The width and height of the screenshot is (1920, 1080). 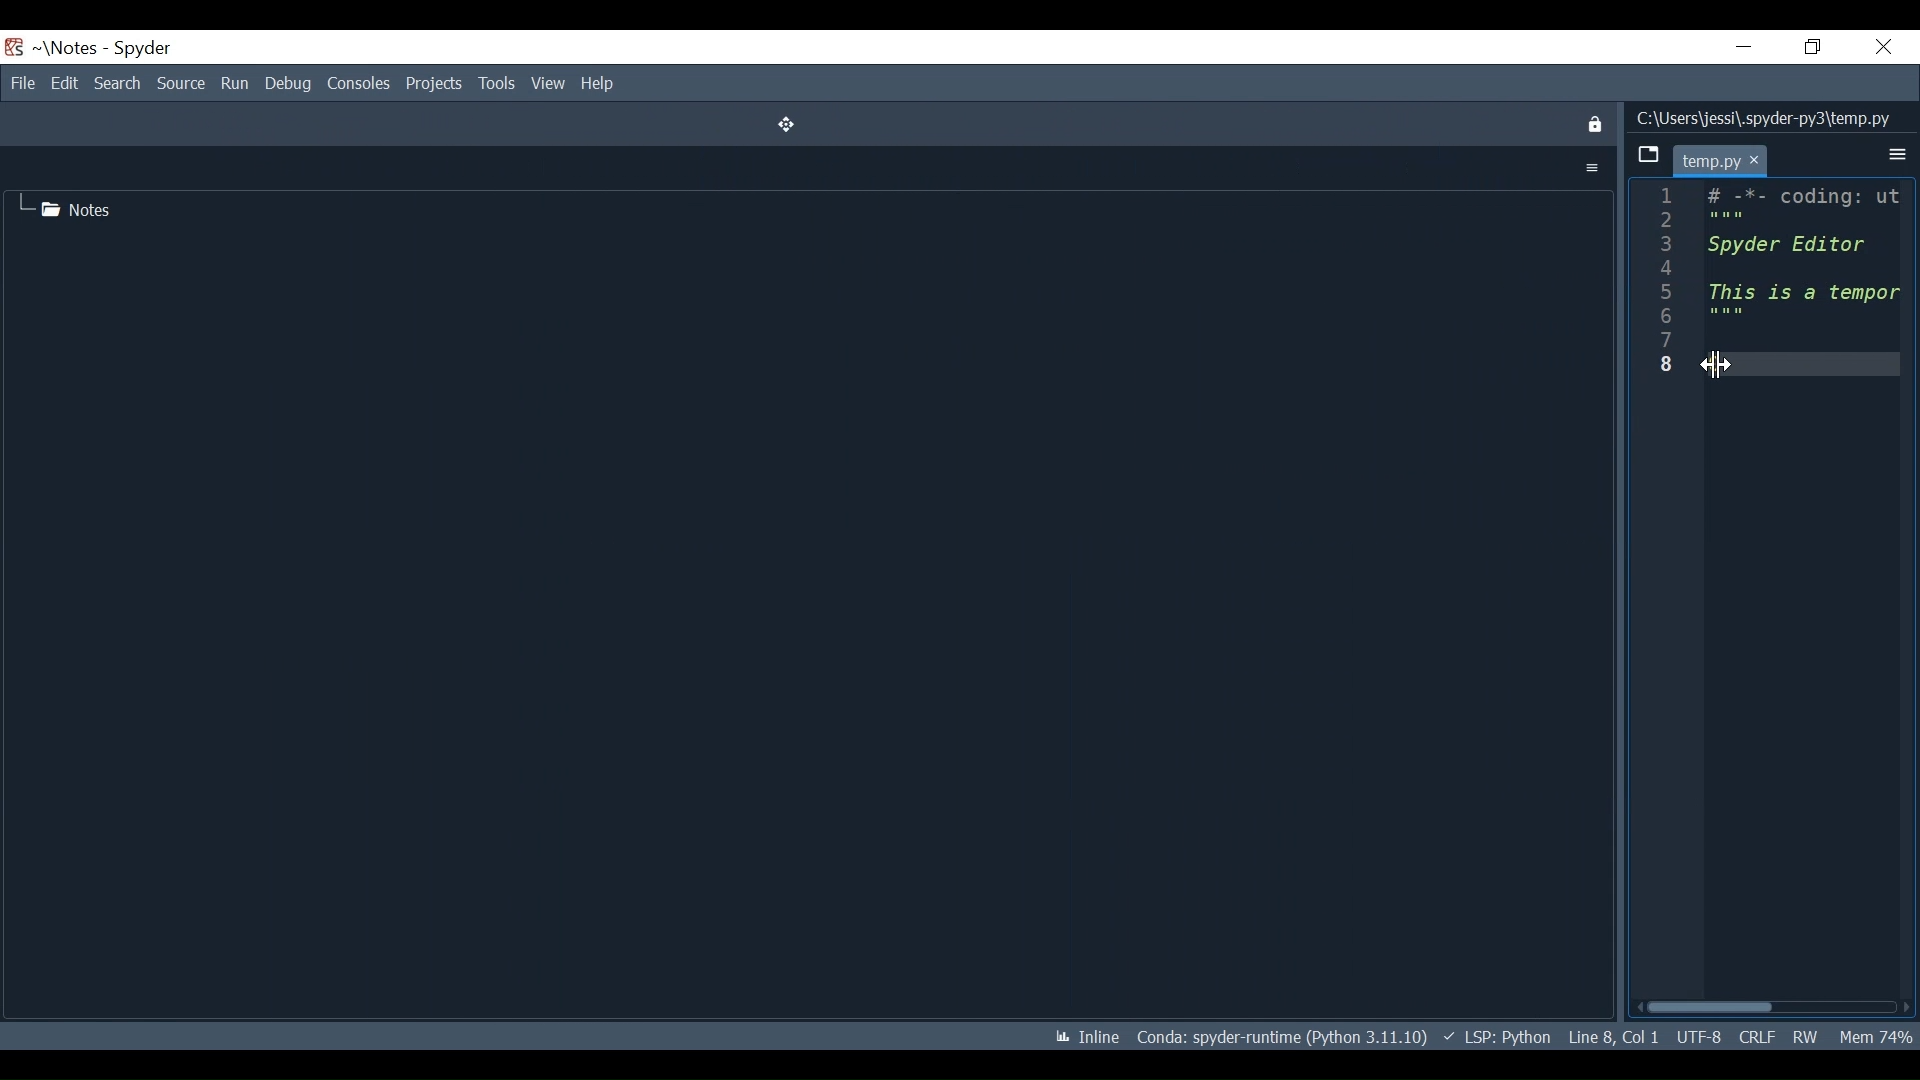 I want to click on Restore, so click(x=1813, y=46).